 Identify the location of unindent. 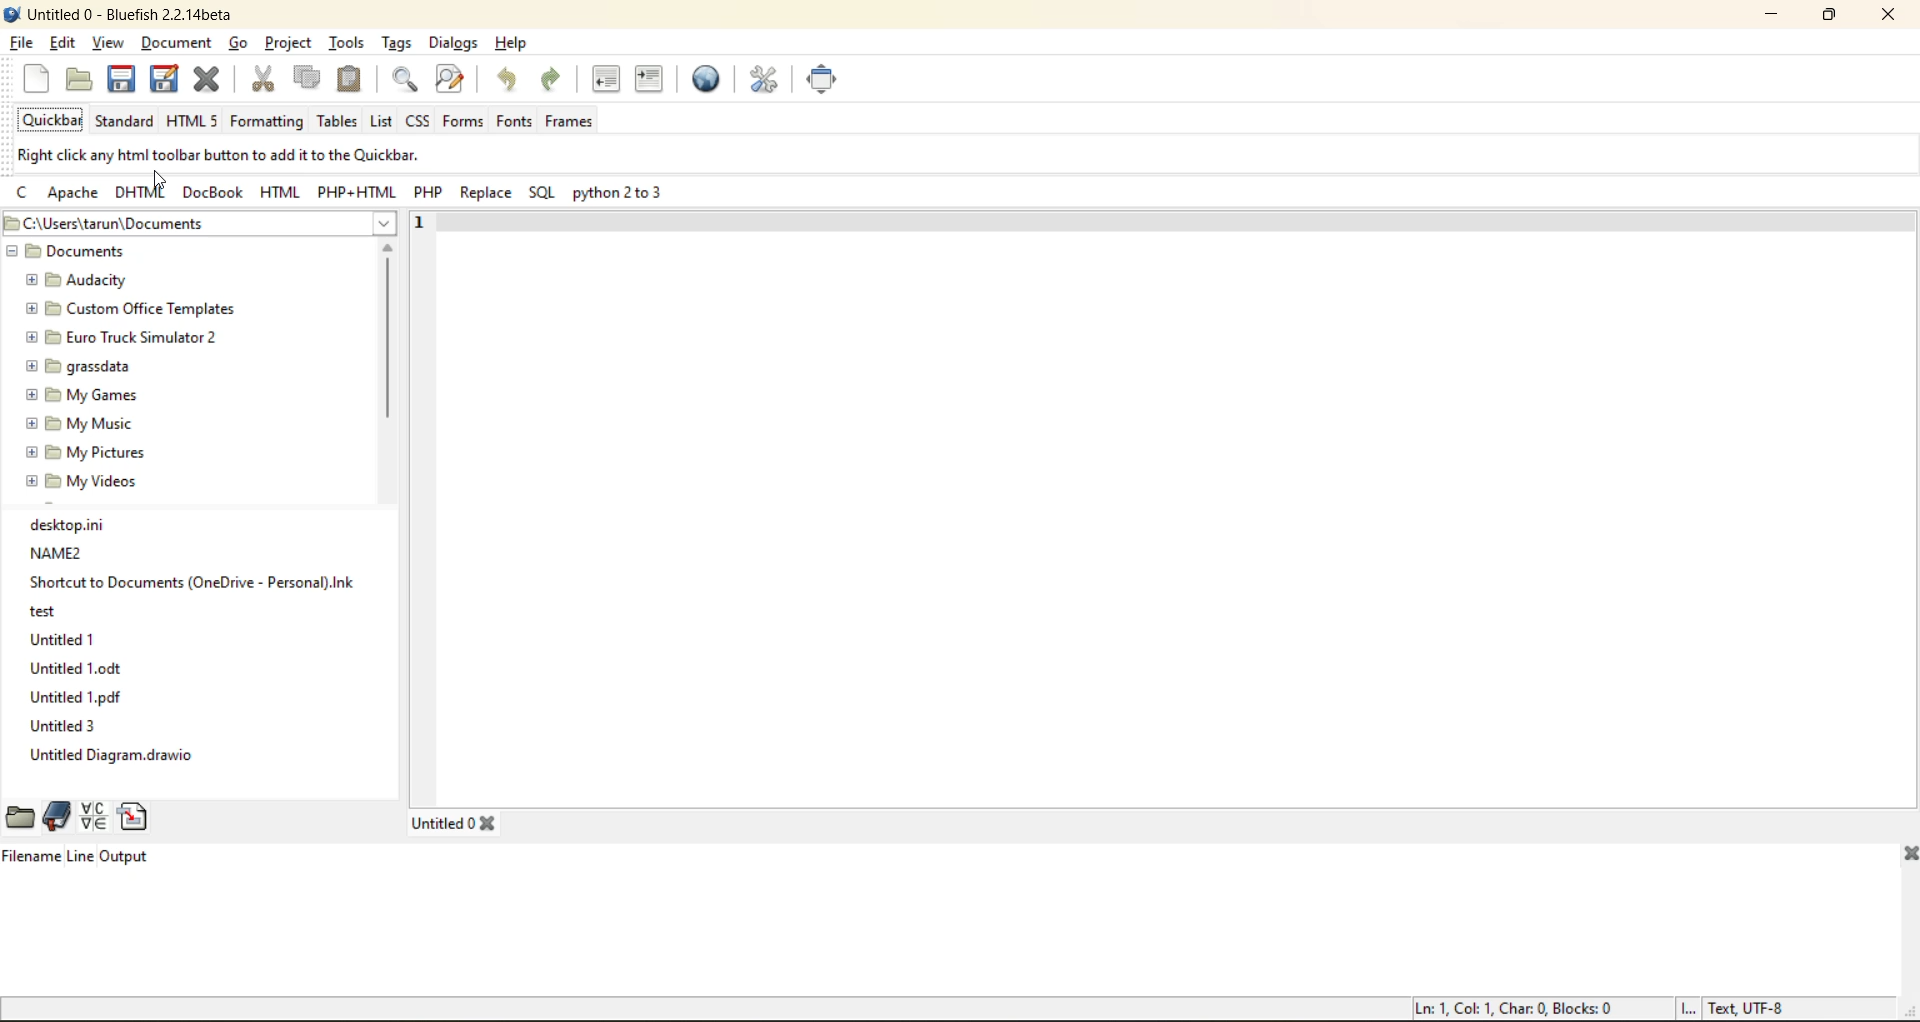
(606, 77).